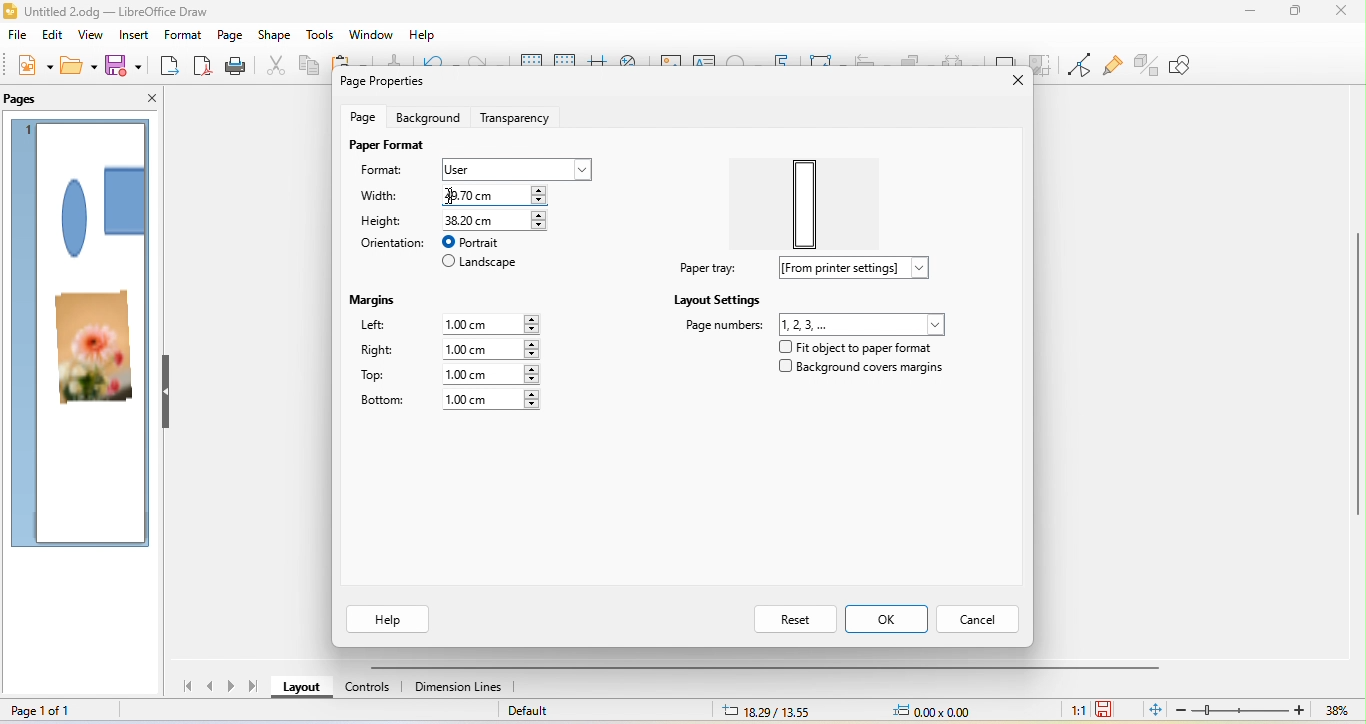 The image size is (1366, 724). What do you see at coordinates (124, 69) in the screenshot?
I see `save` at bounding box center [124, 69].